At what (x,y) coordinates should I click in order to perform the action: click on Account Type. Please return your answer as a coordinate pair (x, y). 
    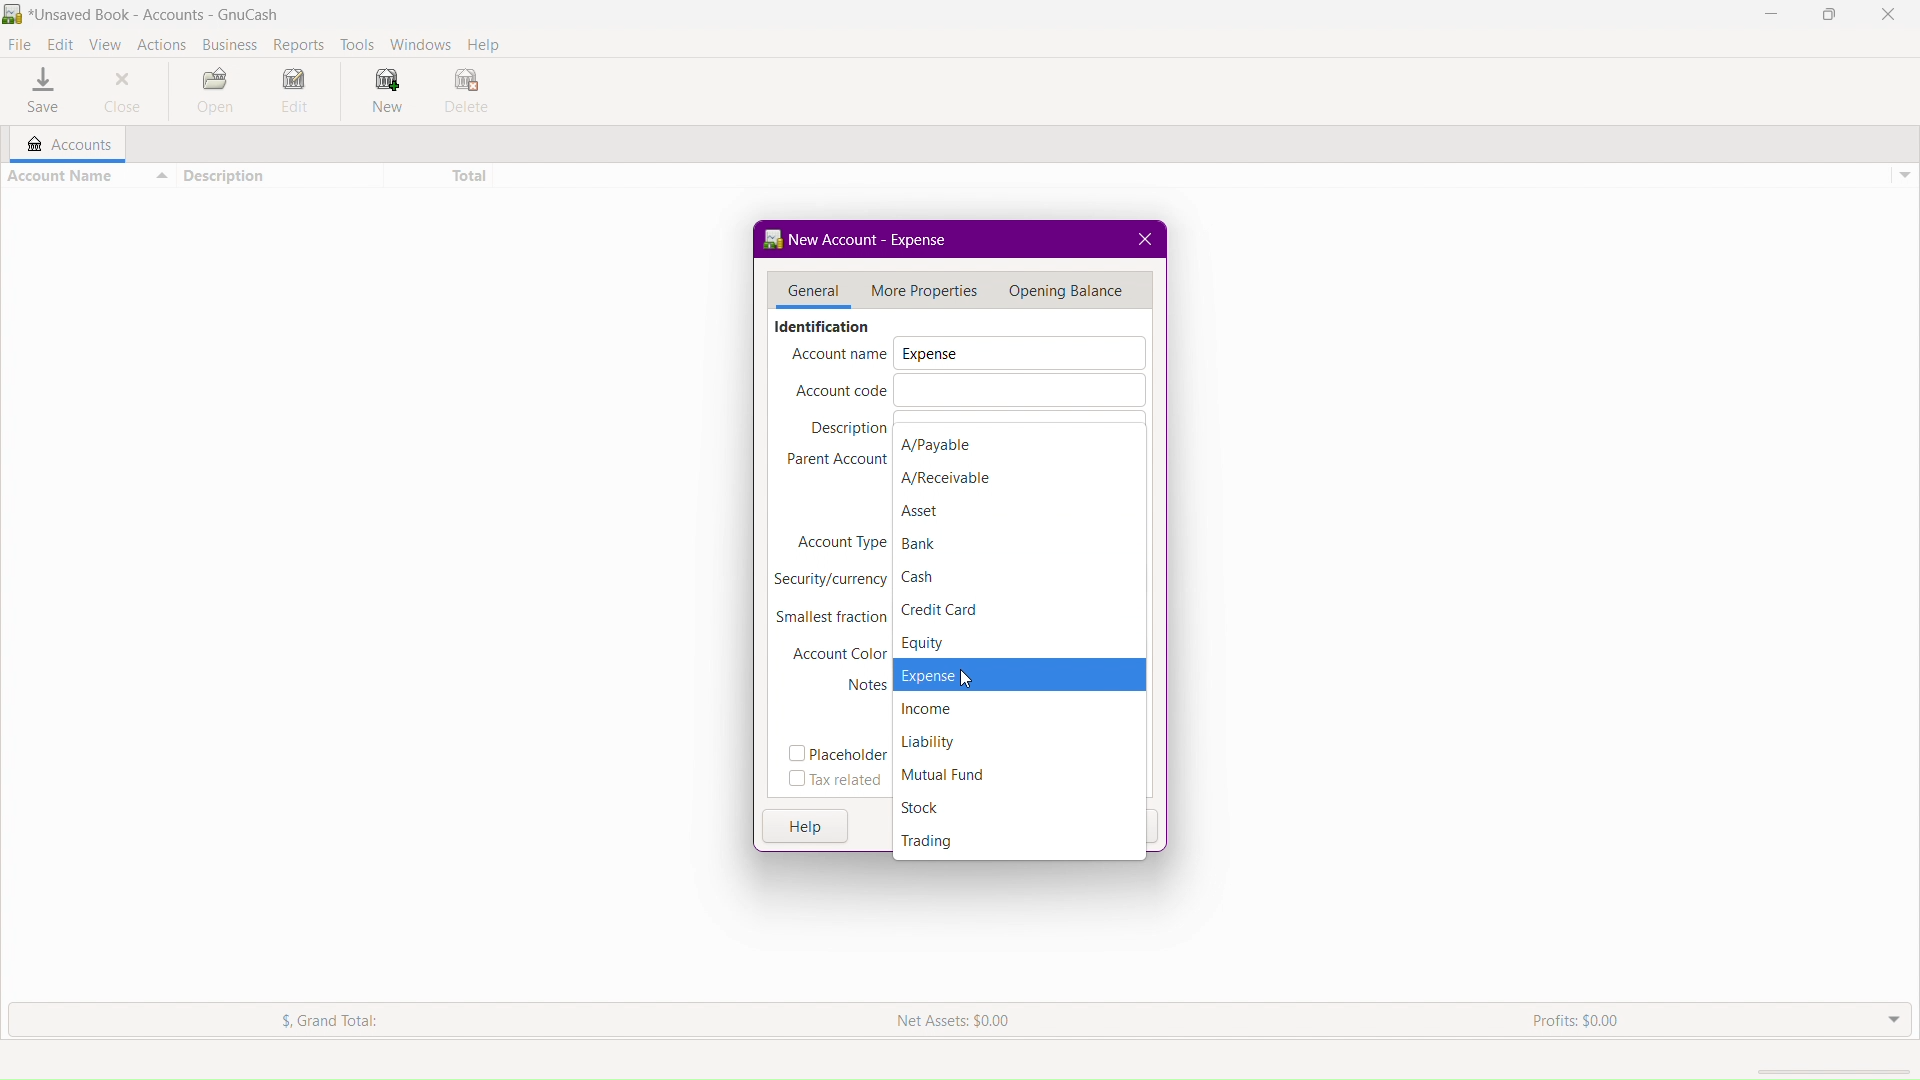
    Looking at the image, I should click on (837, 540).